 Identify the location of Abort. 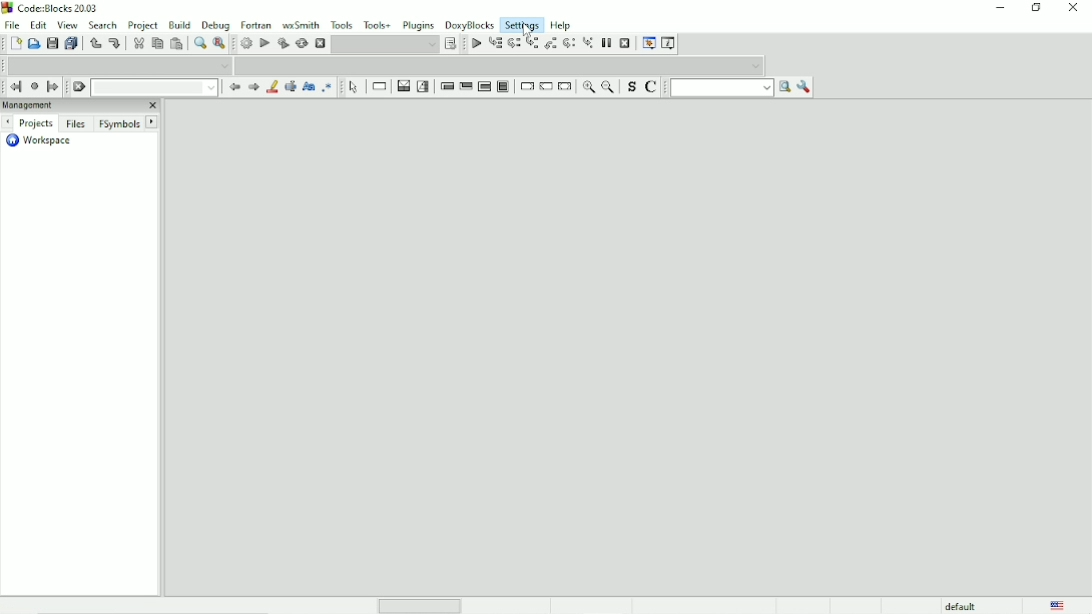
(320, 43).